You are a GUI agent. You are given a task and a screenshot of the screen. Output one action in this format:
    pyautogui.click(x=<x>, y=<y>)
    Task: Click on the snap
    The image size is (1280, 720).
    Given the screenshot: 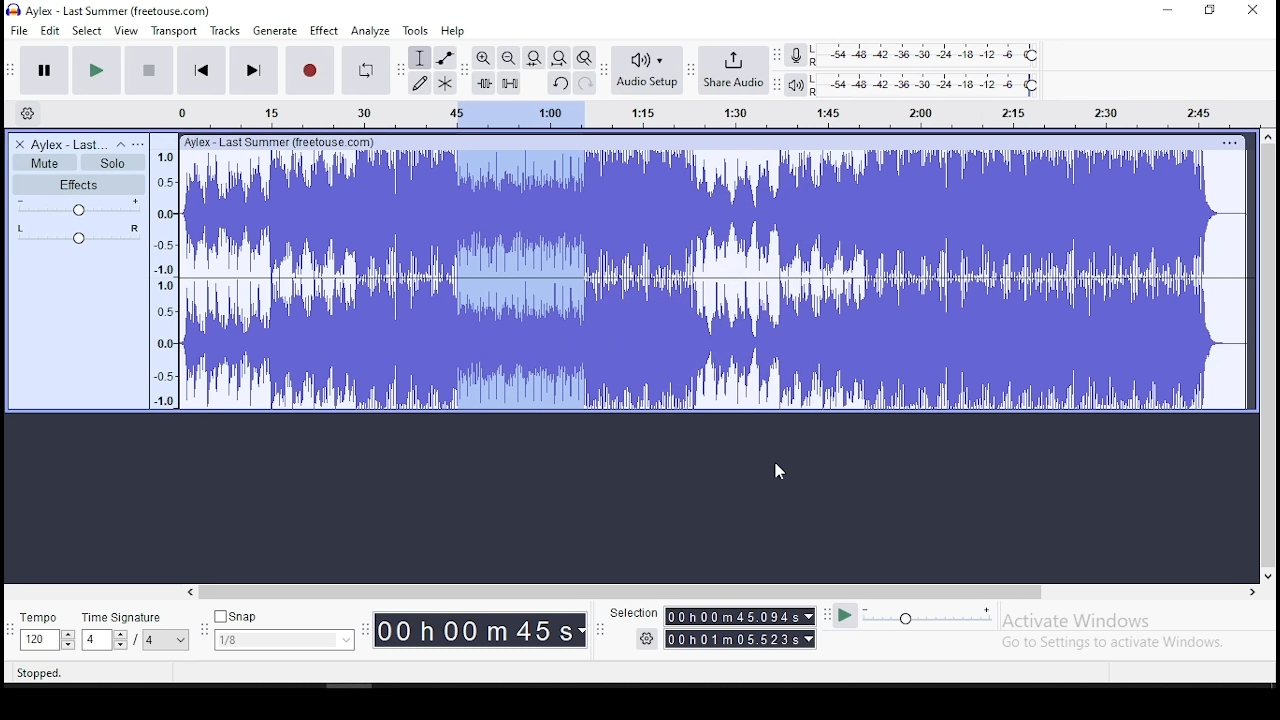 What is the action you would take?
    pyautogui.click(x=286, y=631)
    